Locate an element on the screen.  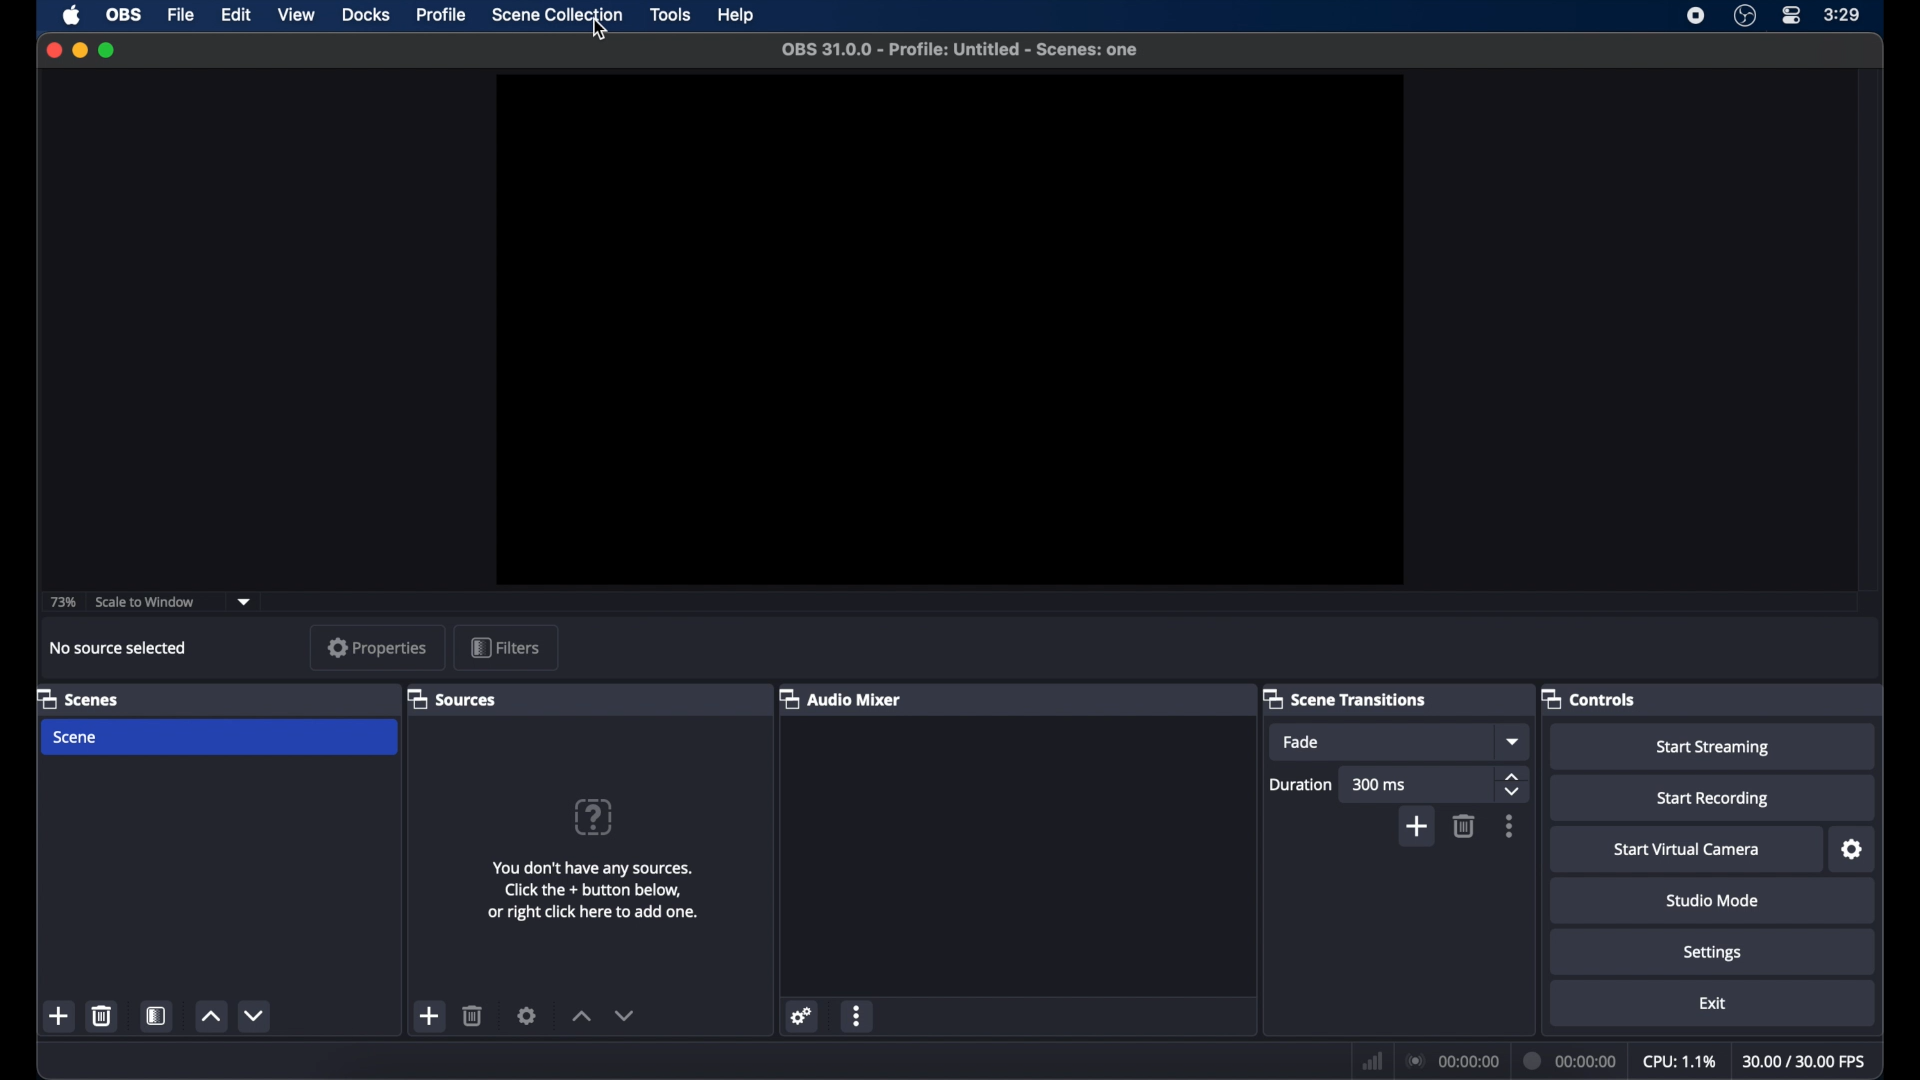
scale to window is located at coordinates (145, 602).